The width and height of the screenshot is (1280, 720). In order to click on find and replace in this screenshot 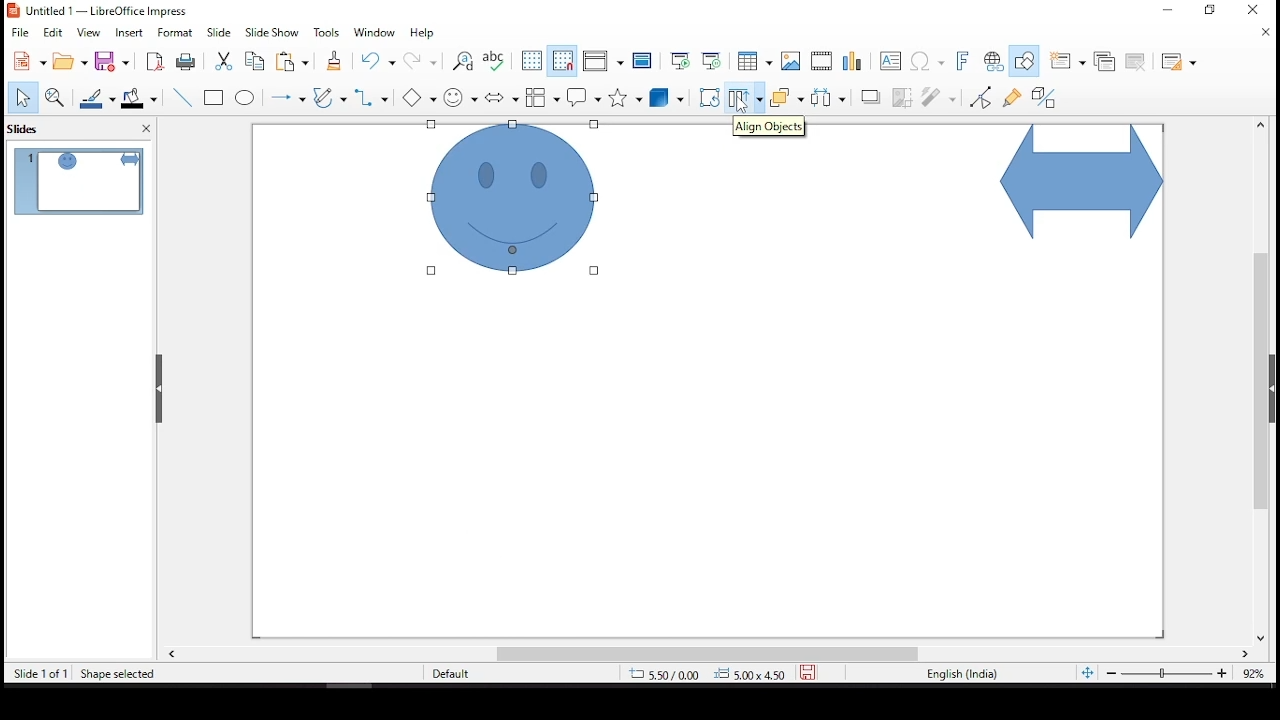, I will do `click(463, 62)`.